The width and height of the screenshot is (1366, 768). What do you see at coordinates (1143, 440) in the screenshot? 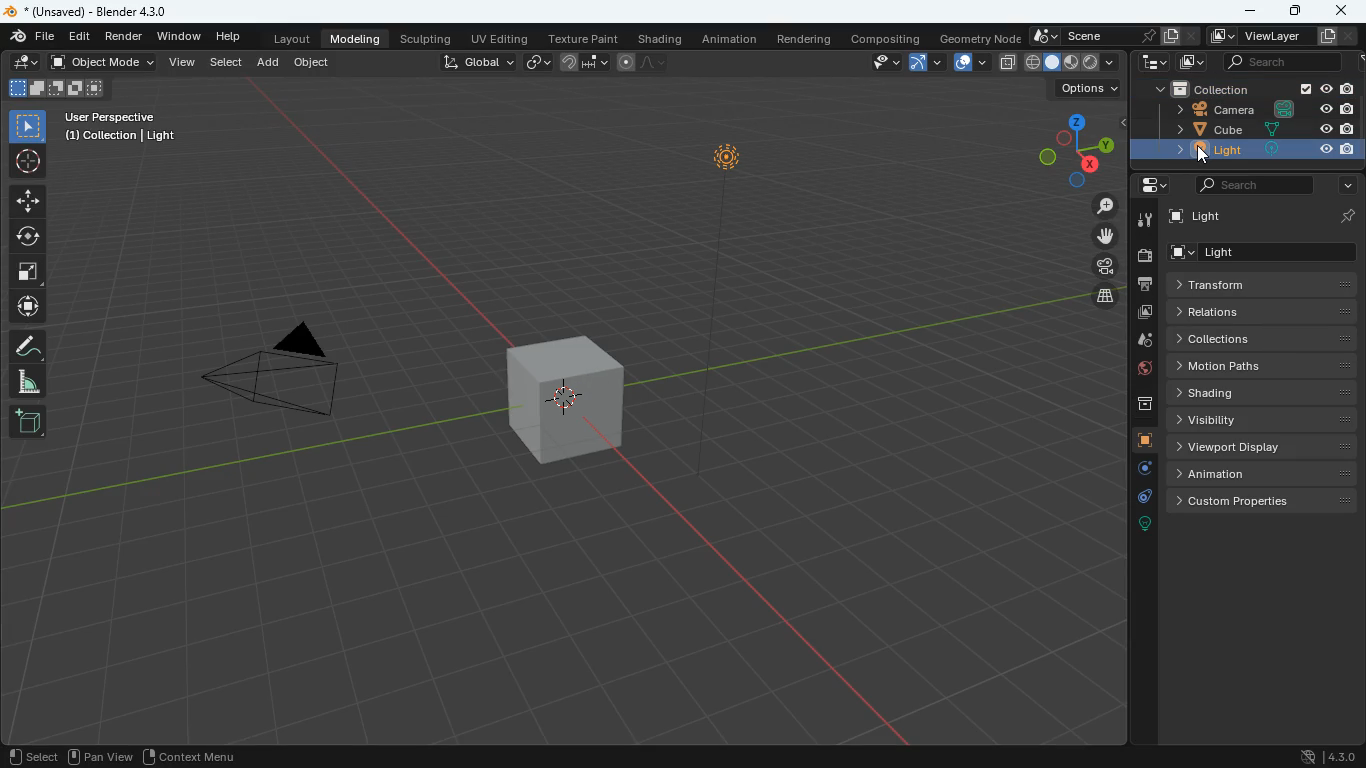
I see `` at bounding box center [1143, 440].